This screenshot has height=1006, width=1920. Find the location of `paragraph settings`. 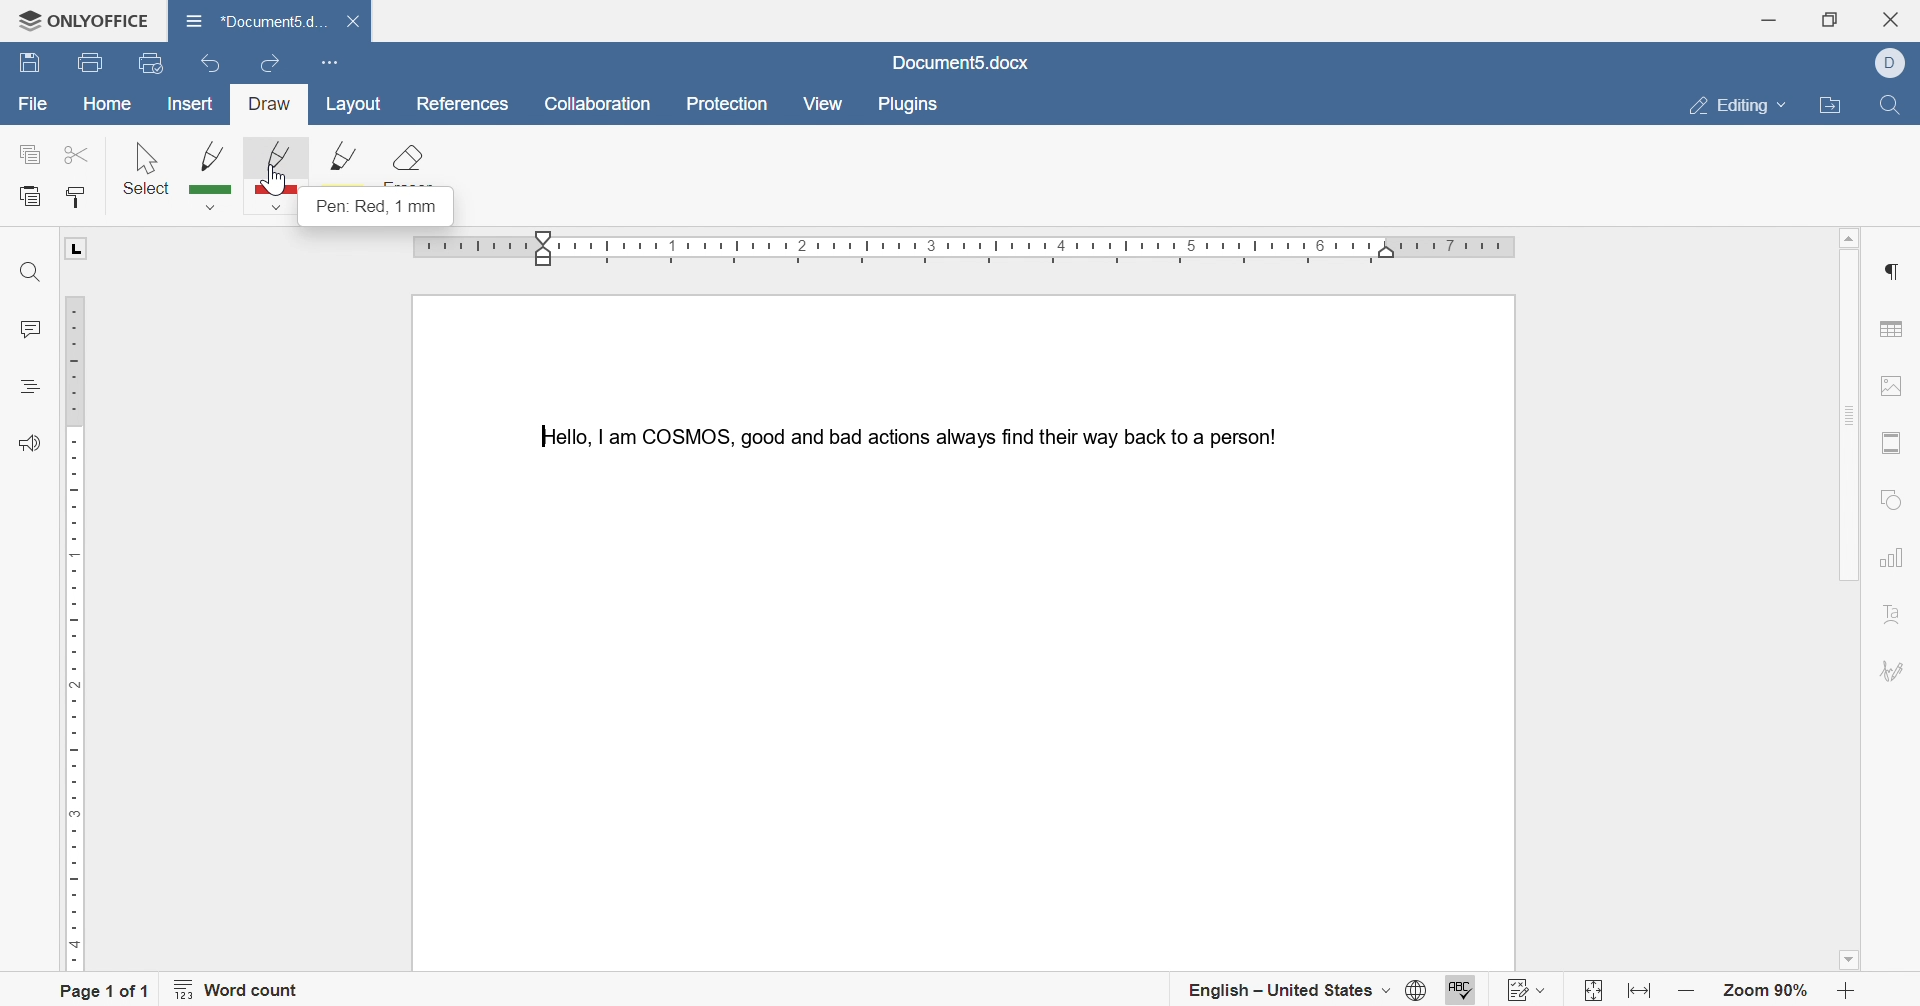

paragraph settings is located at coordinates (1896, 271).